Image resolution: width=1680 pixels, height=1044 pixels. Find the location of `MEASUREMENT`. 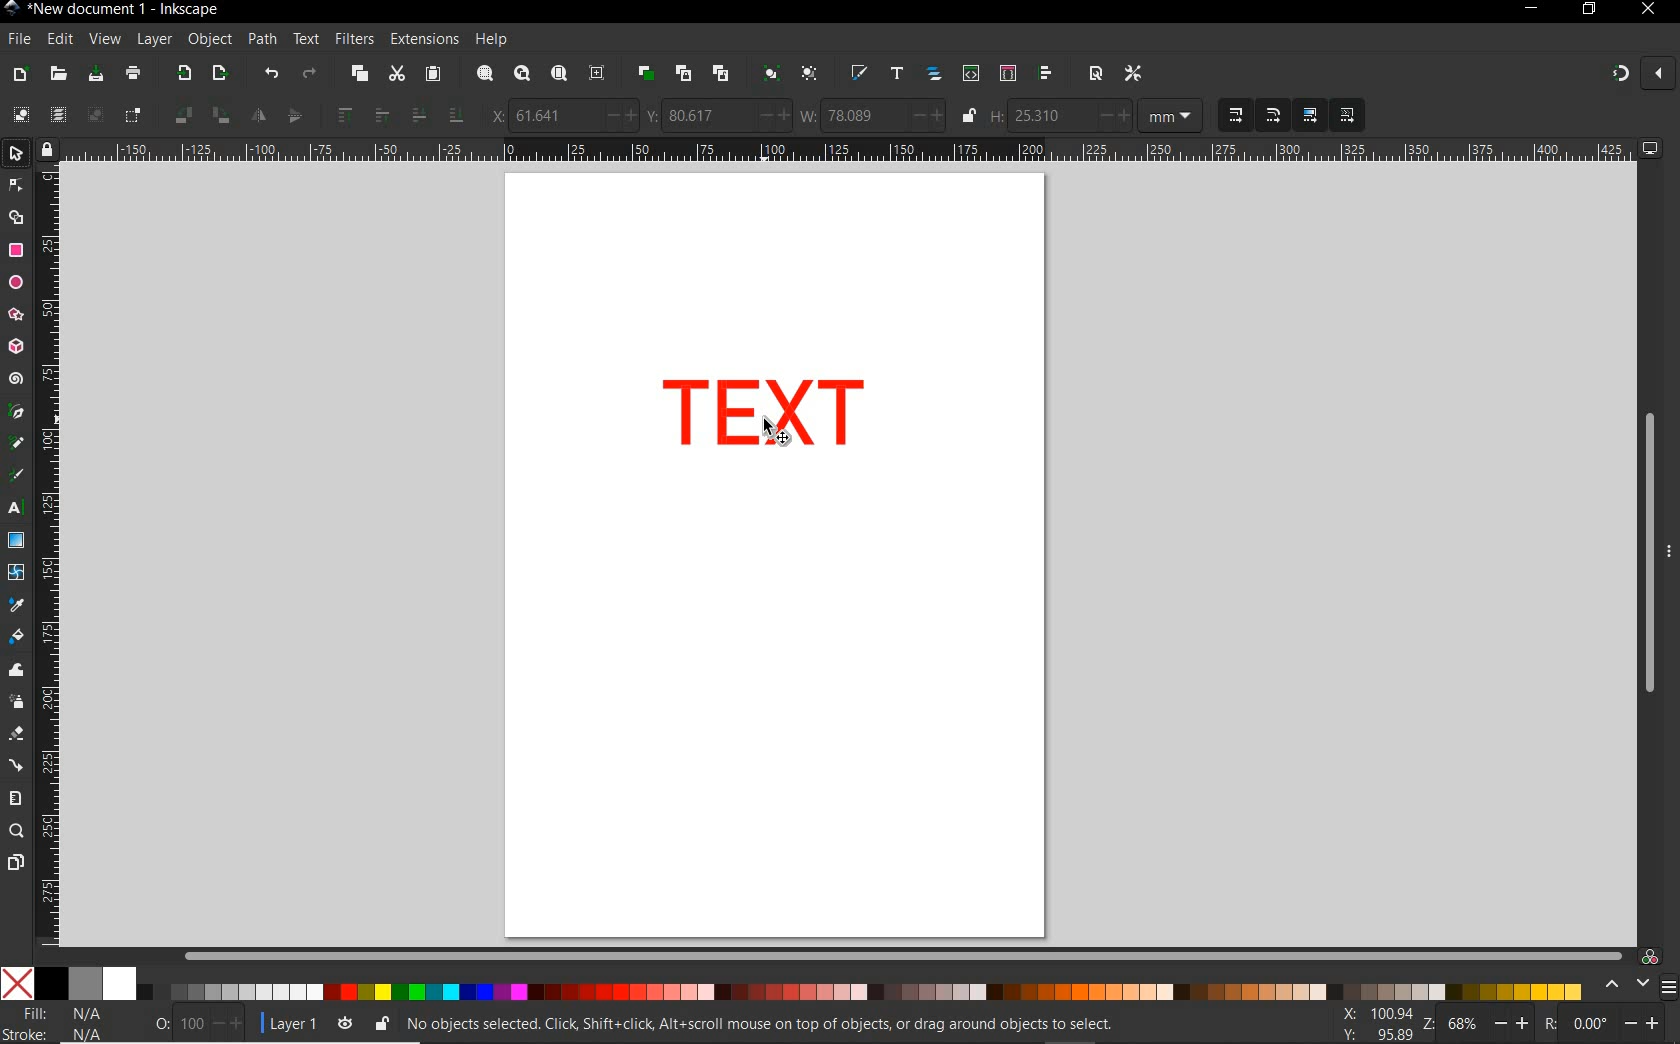

MEASUREMENT is located at coordinates (1174, 116).